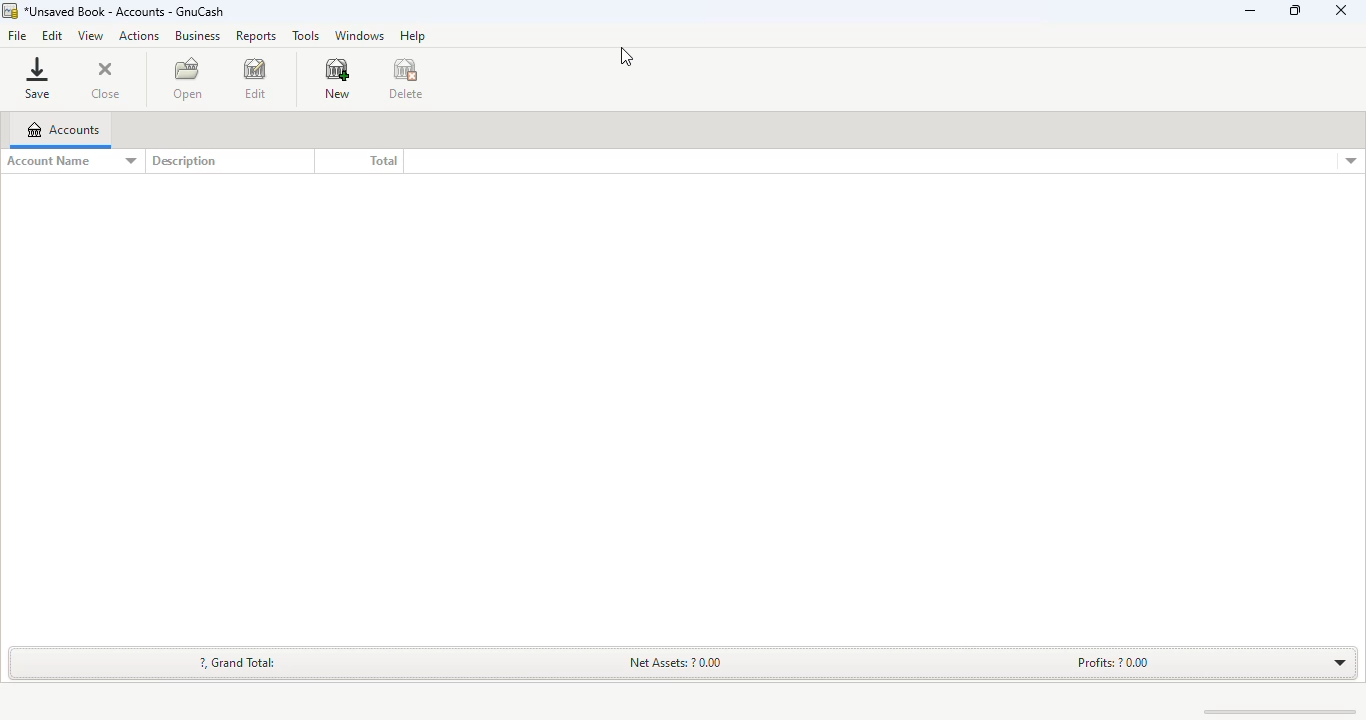 The width and height of the screenshot is (1366, 720). What do you see at coordinates (197, 35) in the screenshot?
I see `business` at bounding box center [197, 35].